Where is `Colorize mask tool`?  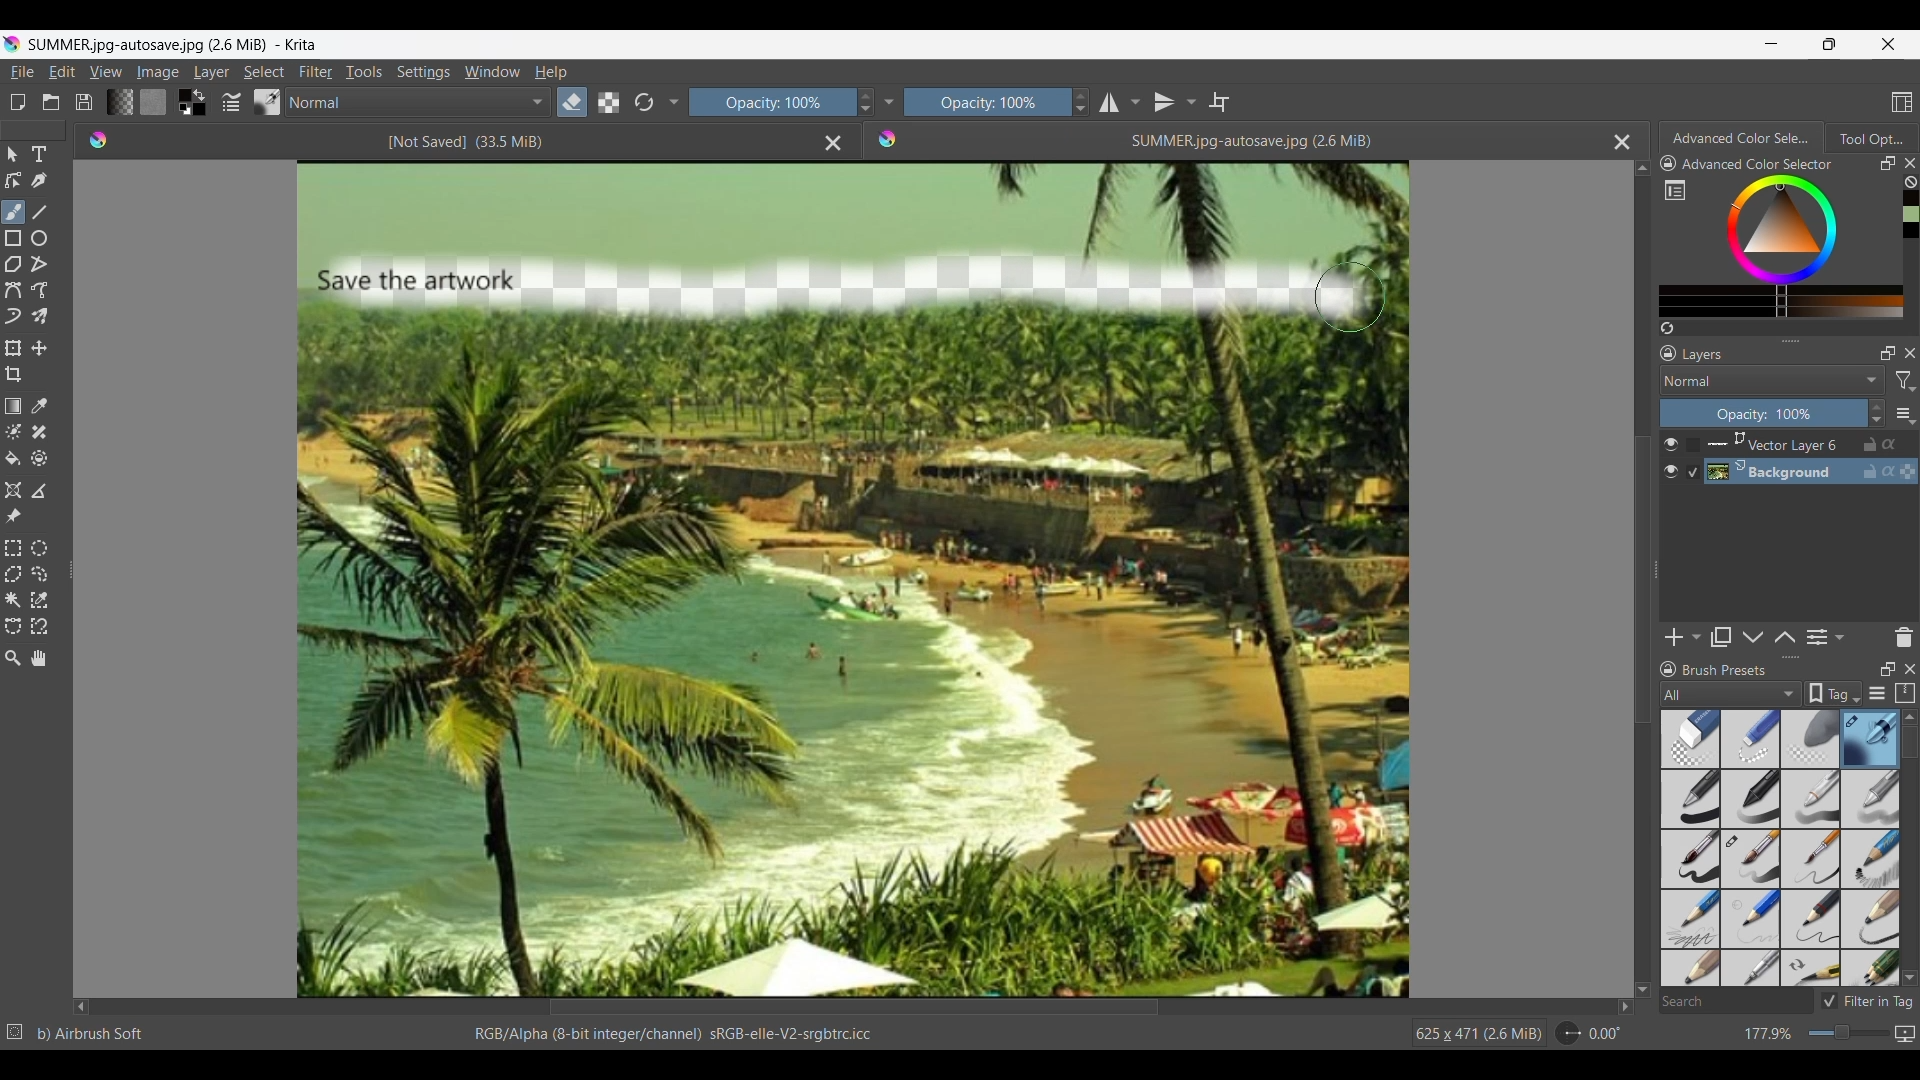
Colorize mask tool is located at coordinates (14, 431).